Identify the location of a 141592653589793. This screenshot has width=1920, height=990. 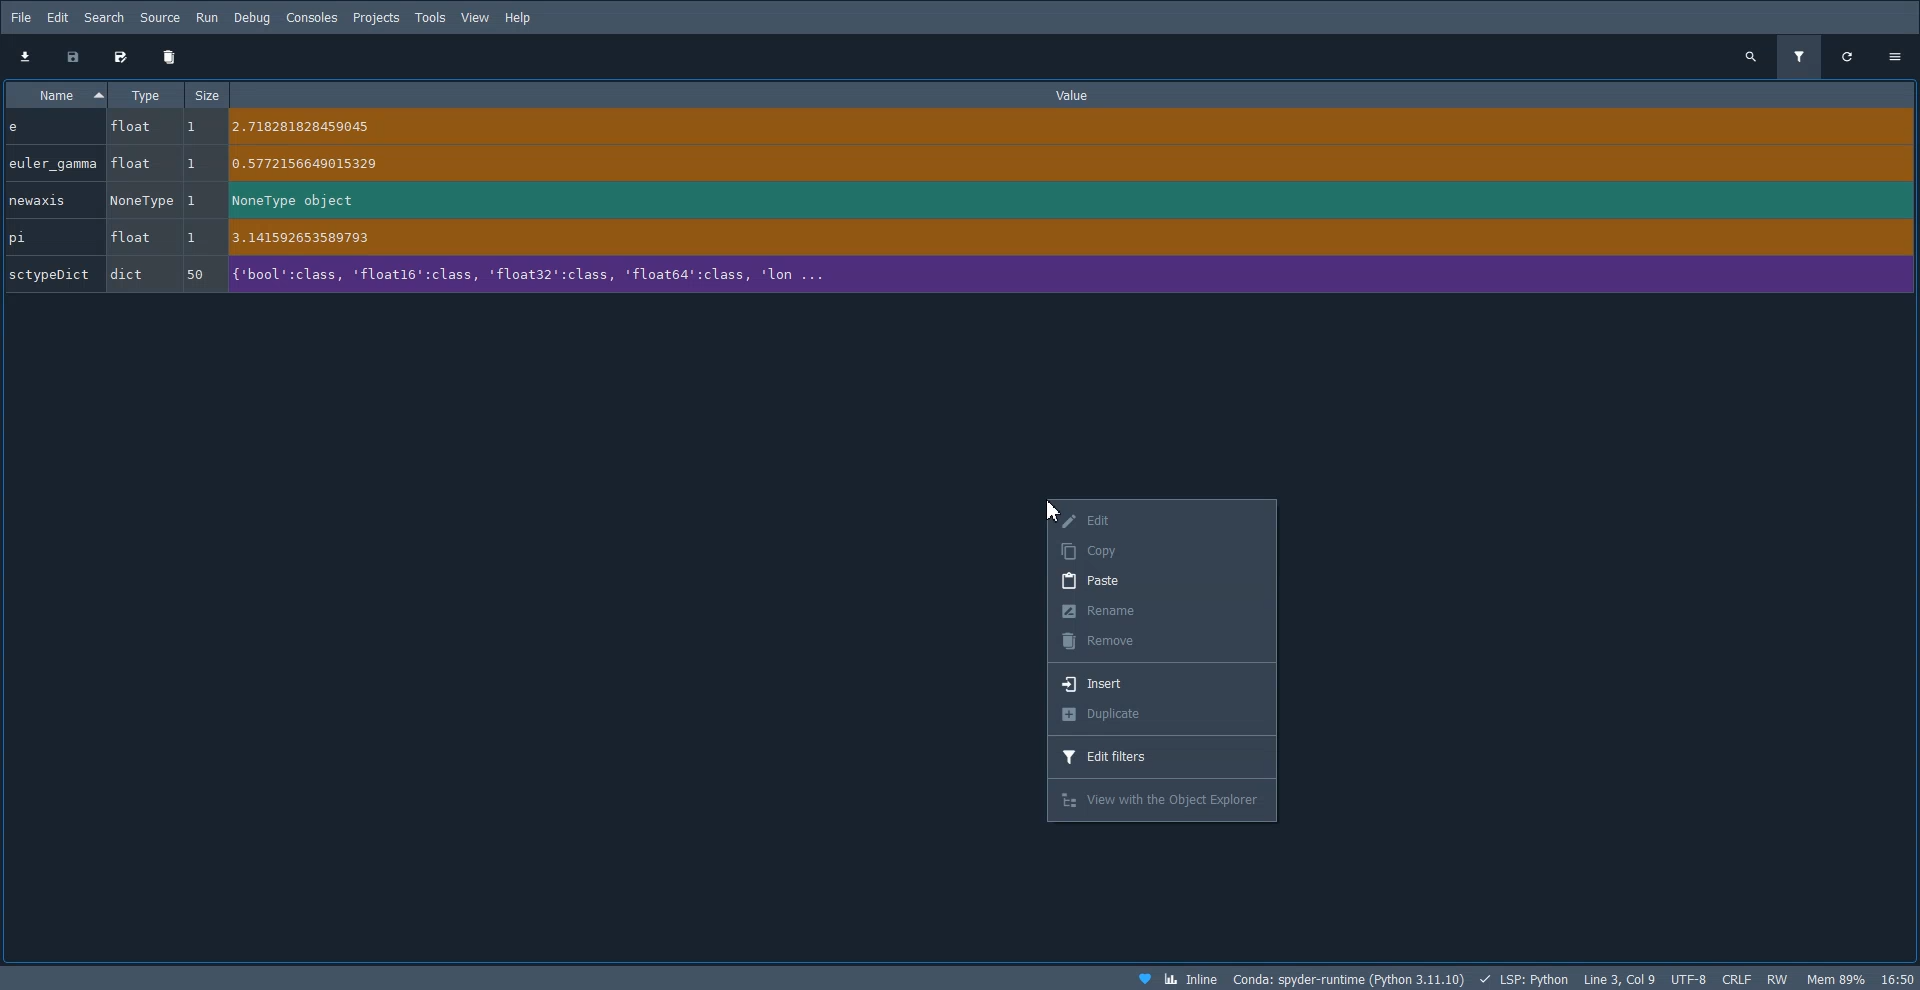
(316, 237).